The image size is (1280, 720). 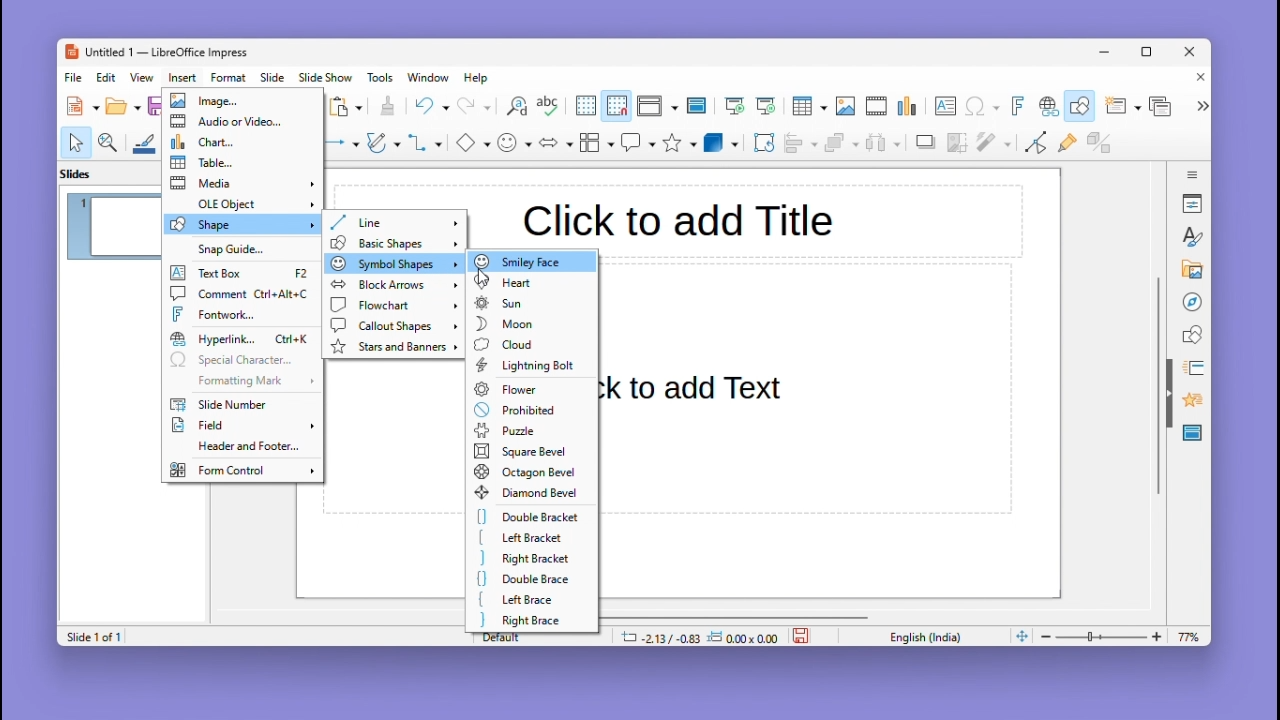 I want to click on Tools, so click(x=383, y=77).